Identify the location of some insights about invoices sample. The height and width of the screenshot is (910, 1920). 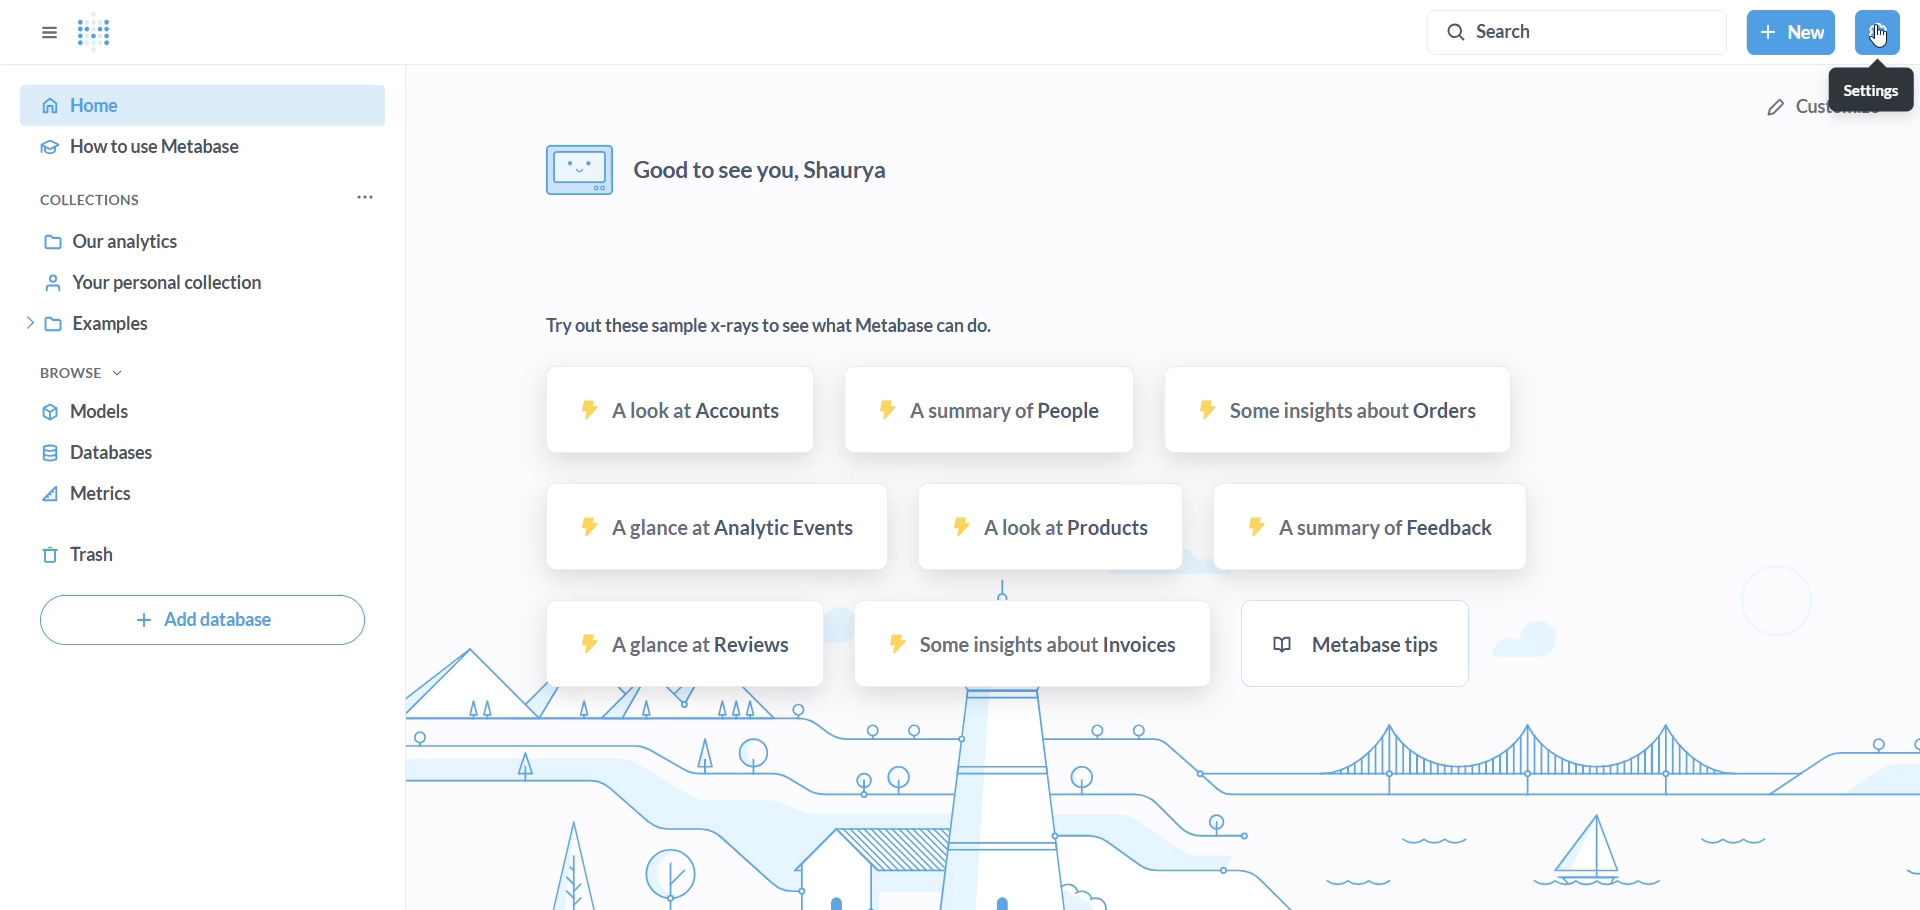
(1041, 644).